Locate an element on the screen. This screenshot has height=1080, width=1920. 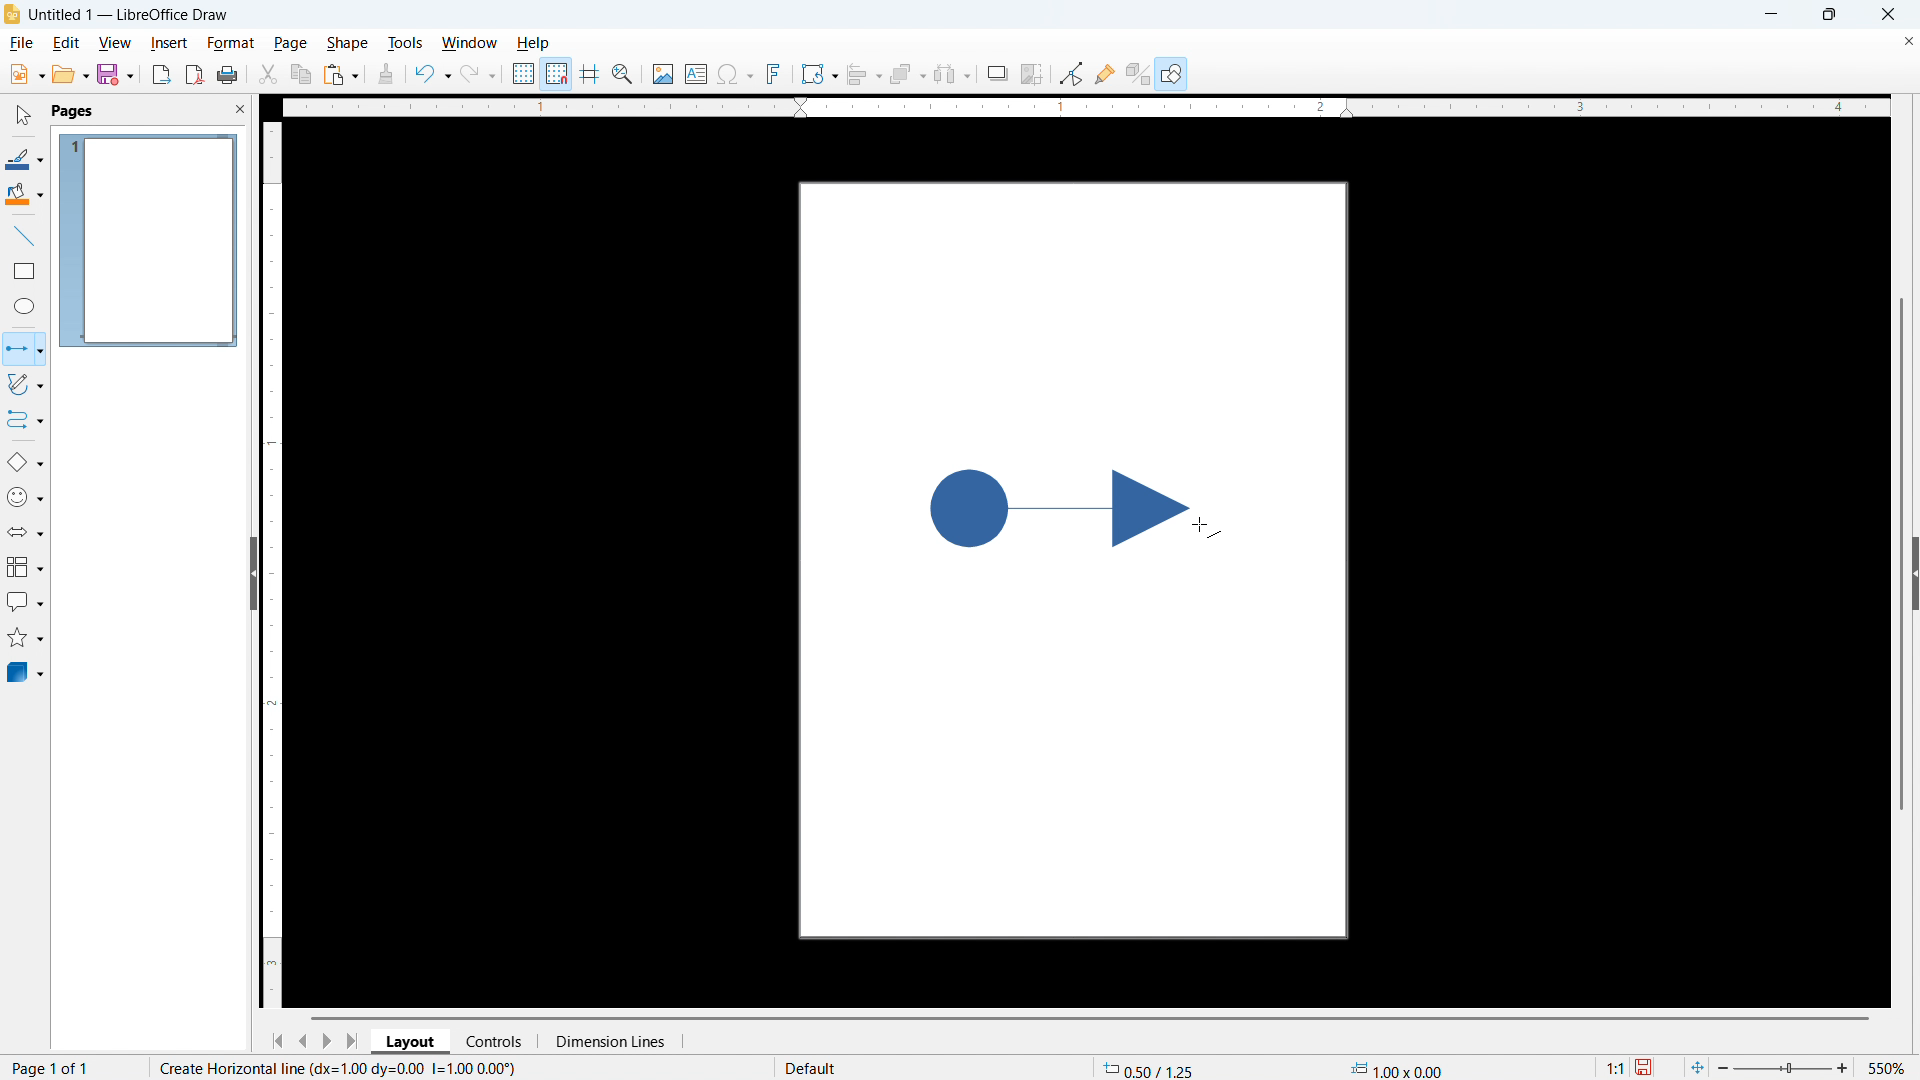
Redo  is located at coordinates (478, 75).